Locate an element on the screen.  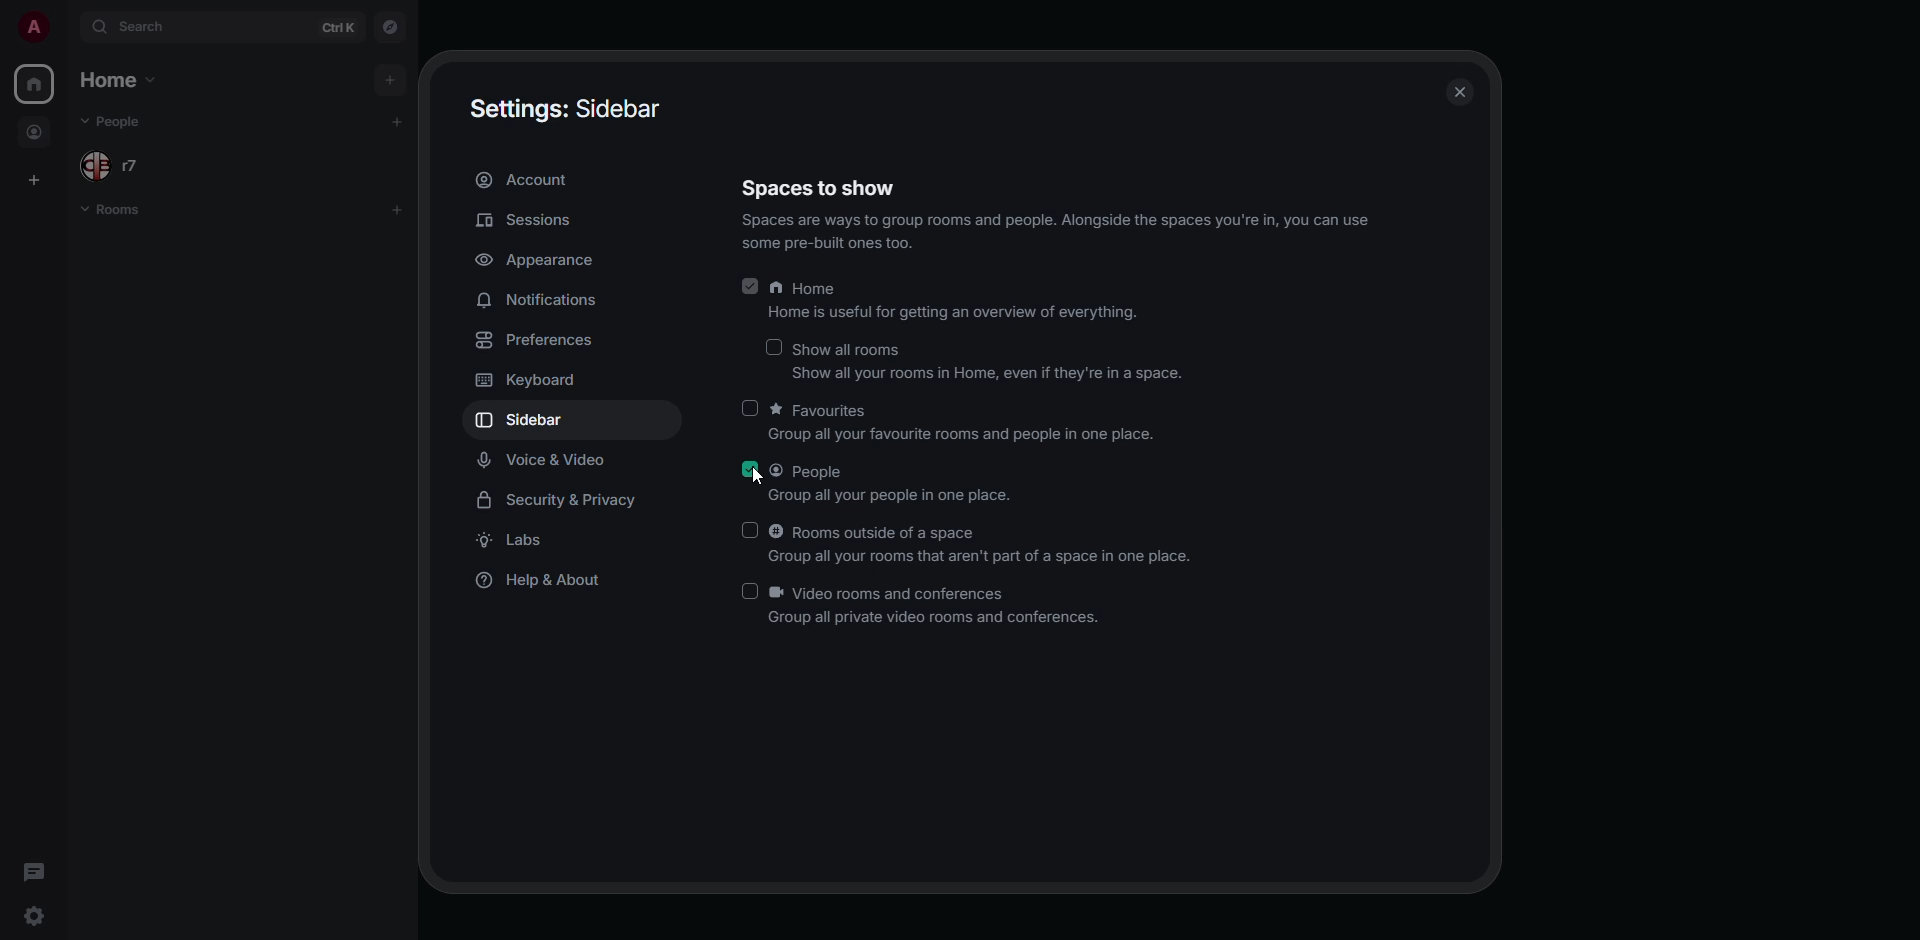
show all roomsShow all your rooms in Home, even if they're in a space. is located at coordinates (972, 359).